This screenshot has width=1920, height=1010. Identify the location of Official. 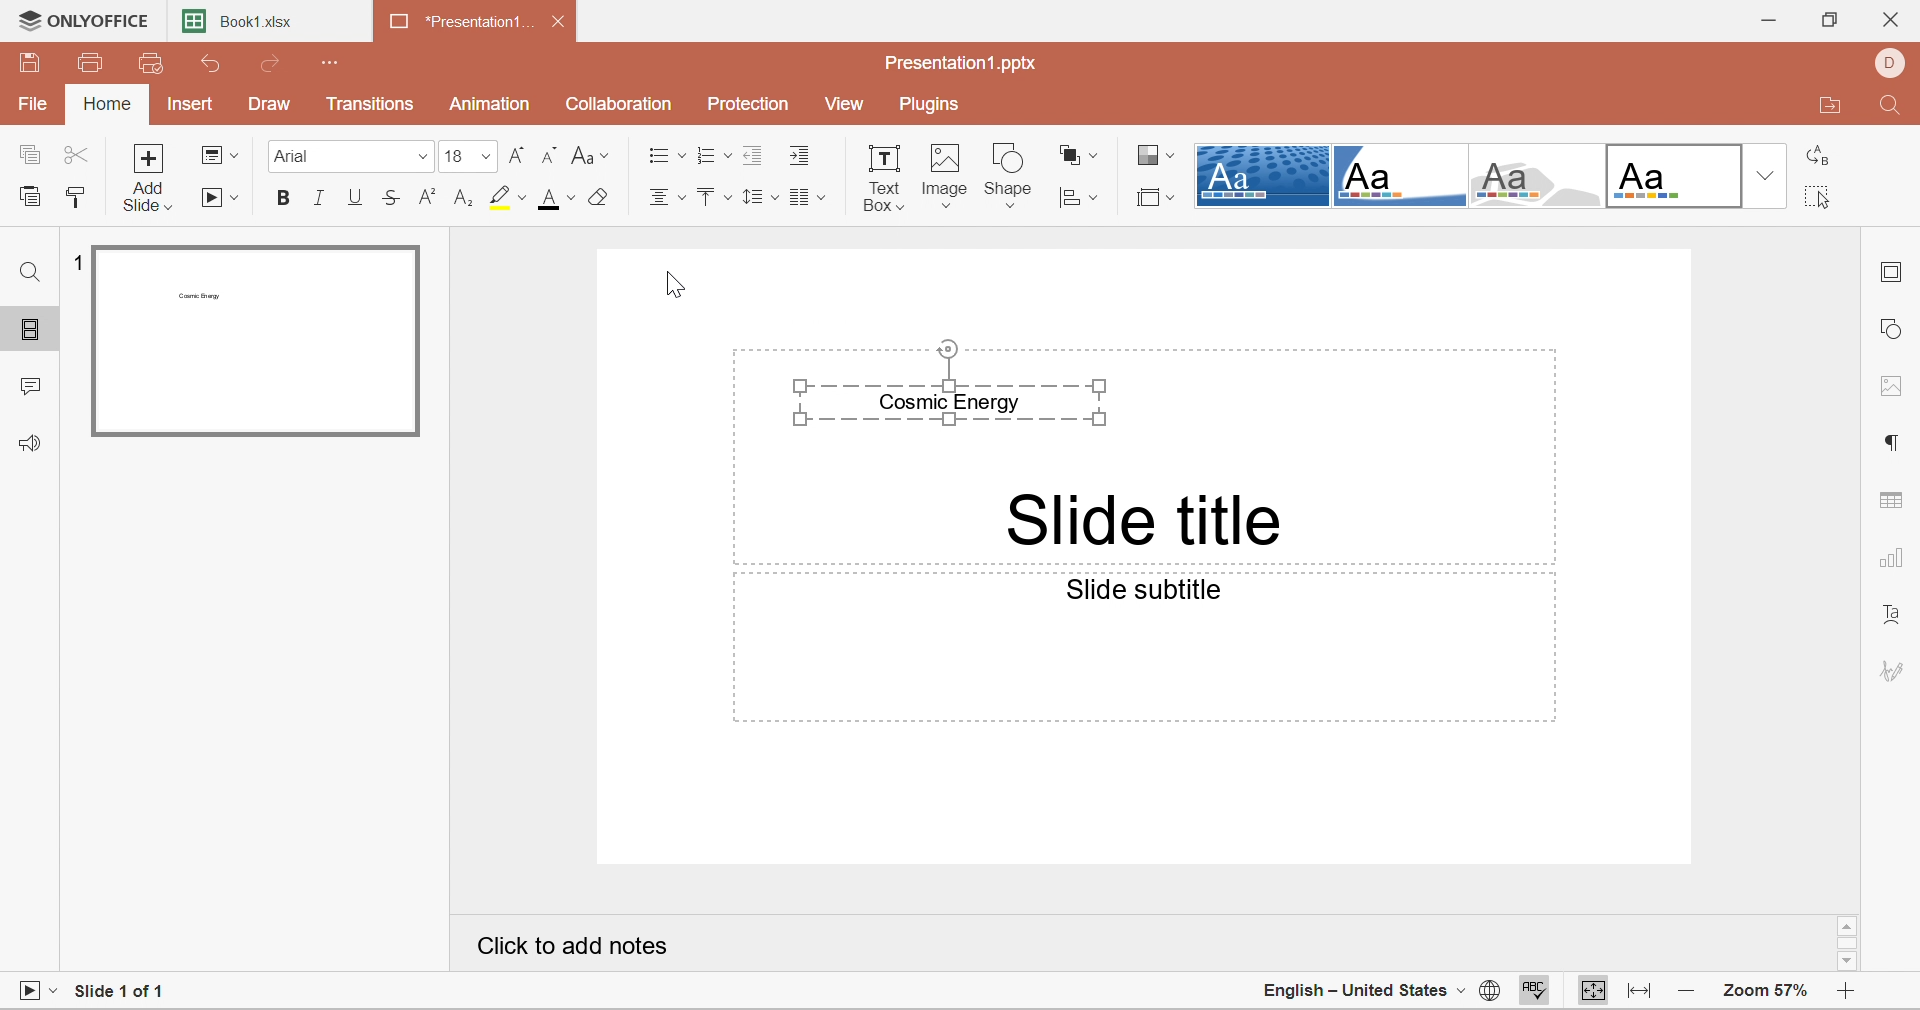
(1677, 177).